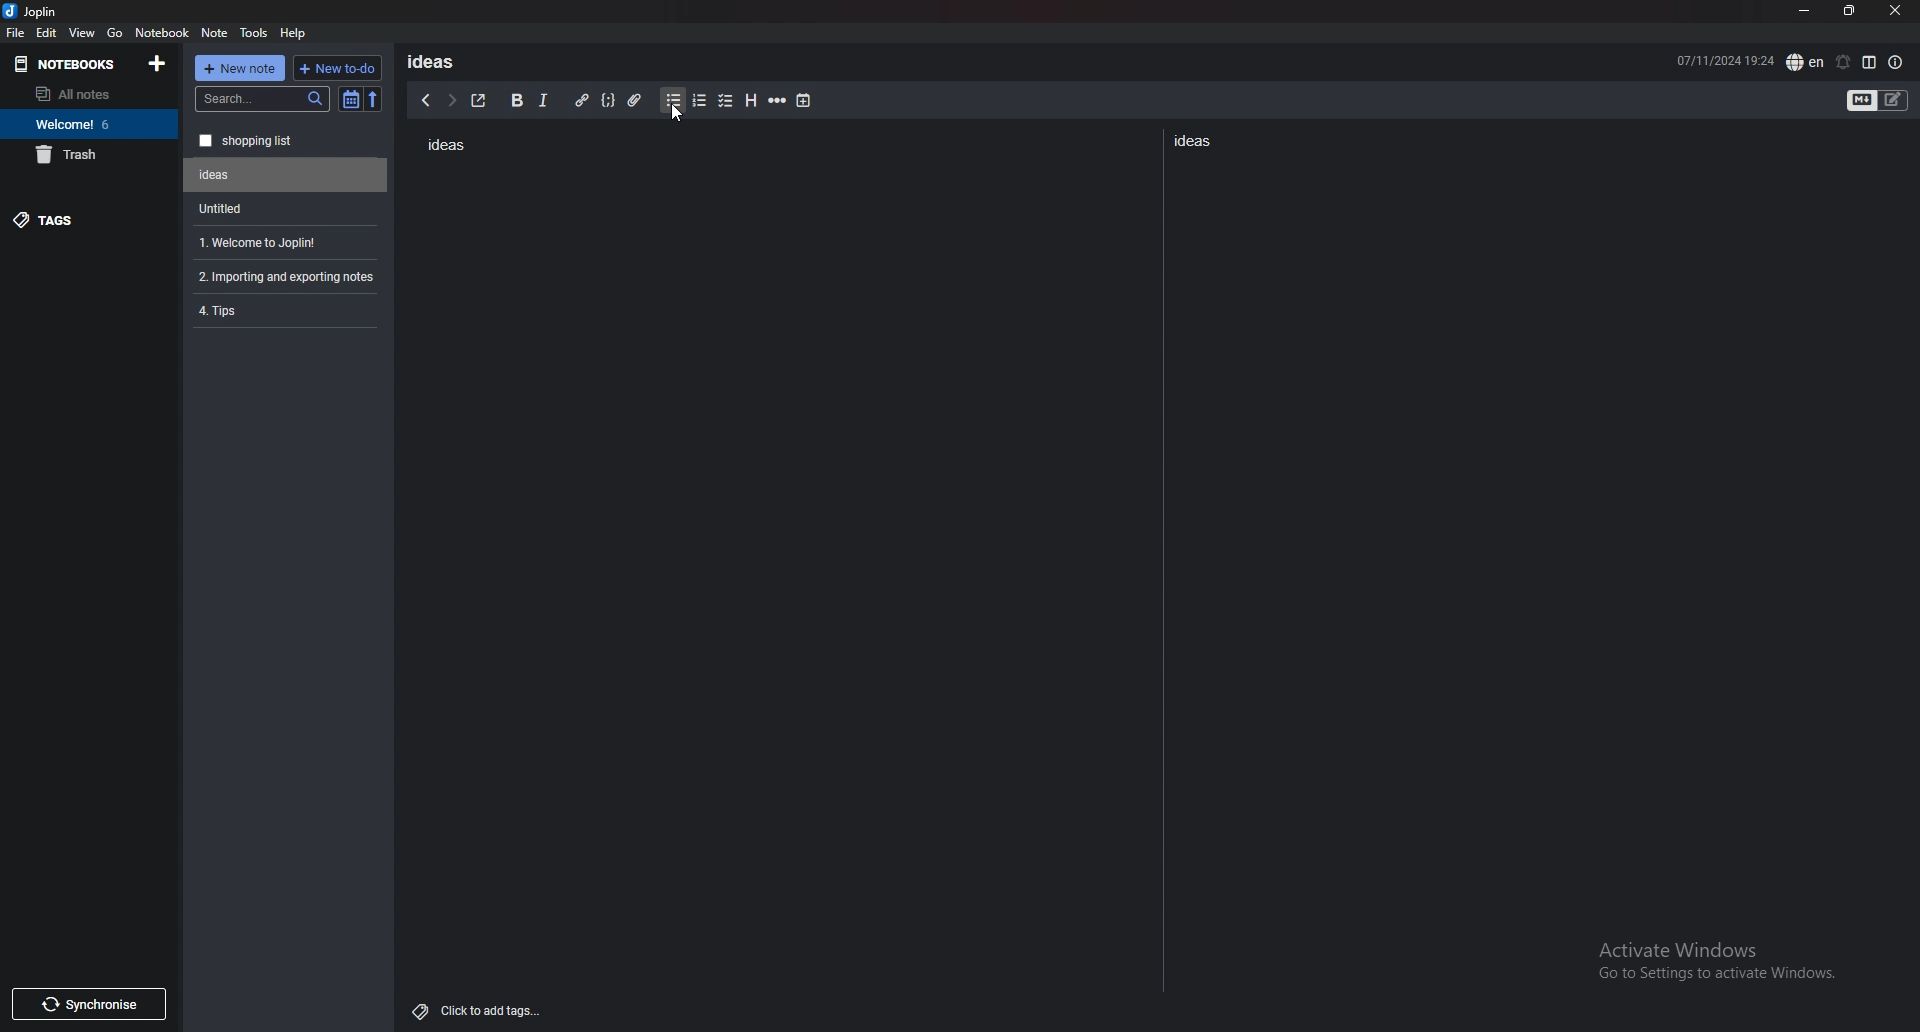  I want to click on toggle sort order, so click(351, 101).